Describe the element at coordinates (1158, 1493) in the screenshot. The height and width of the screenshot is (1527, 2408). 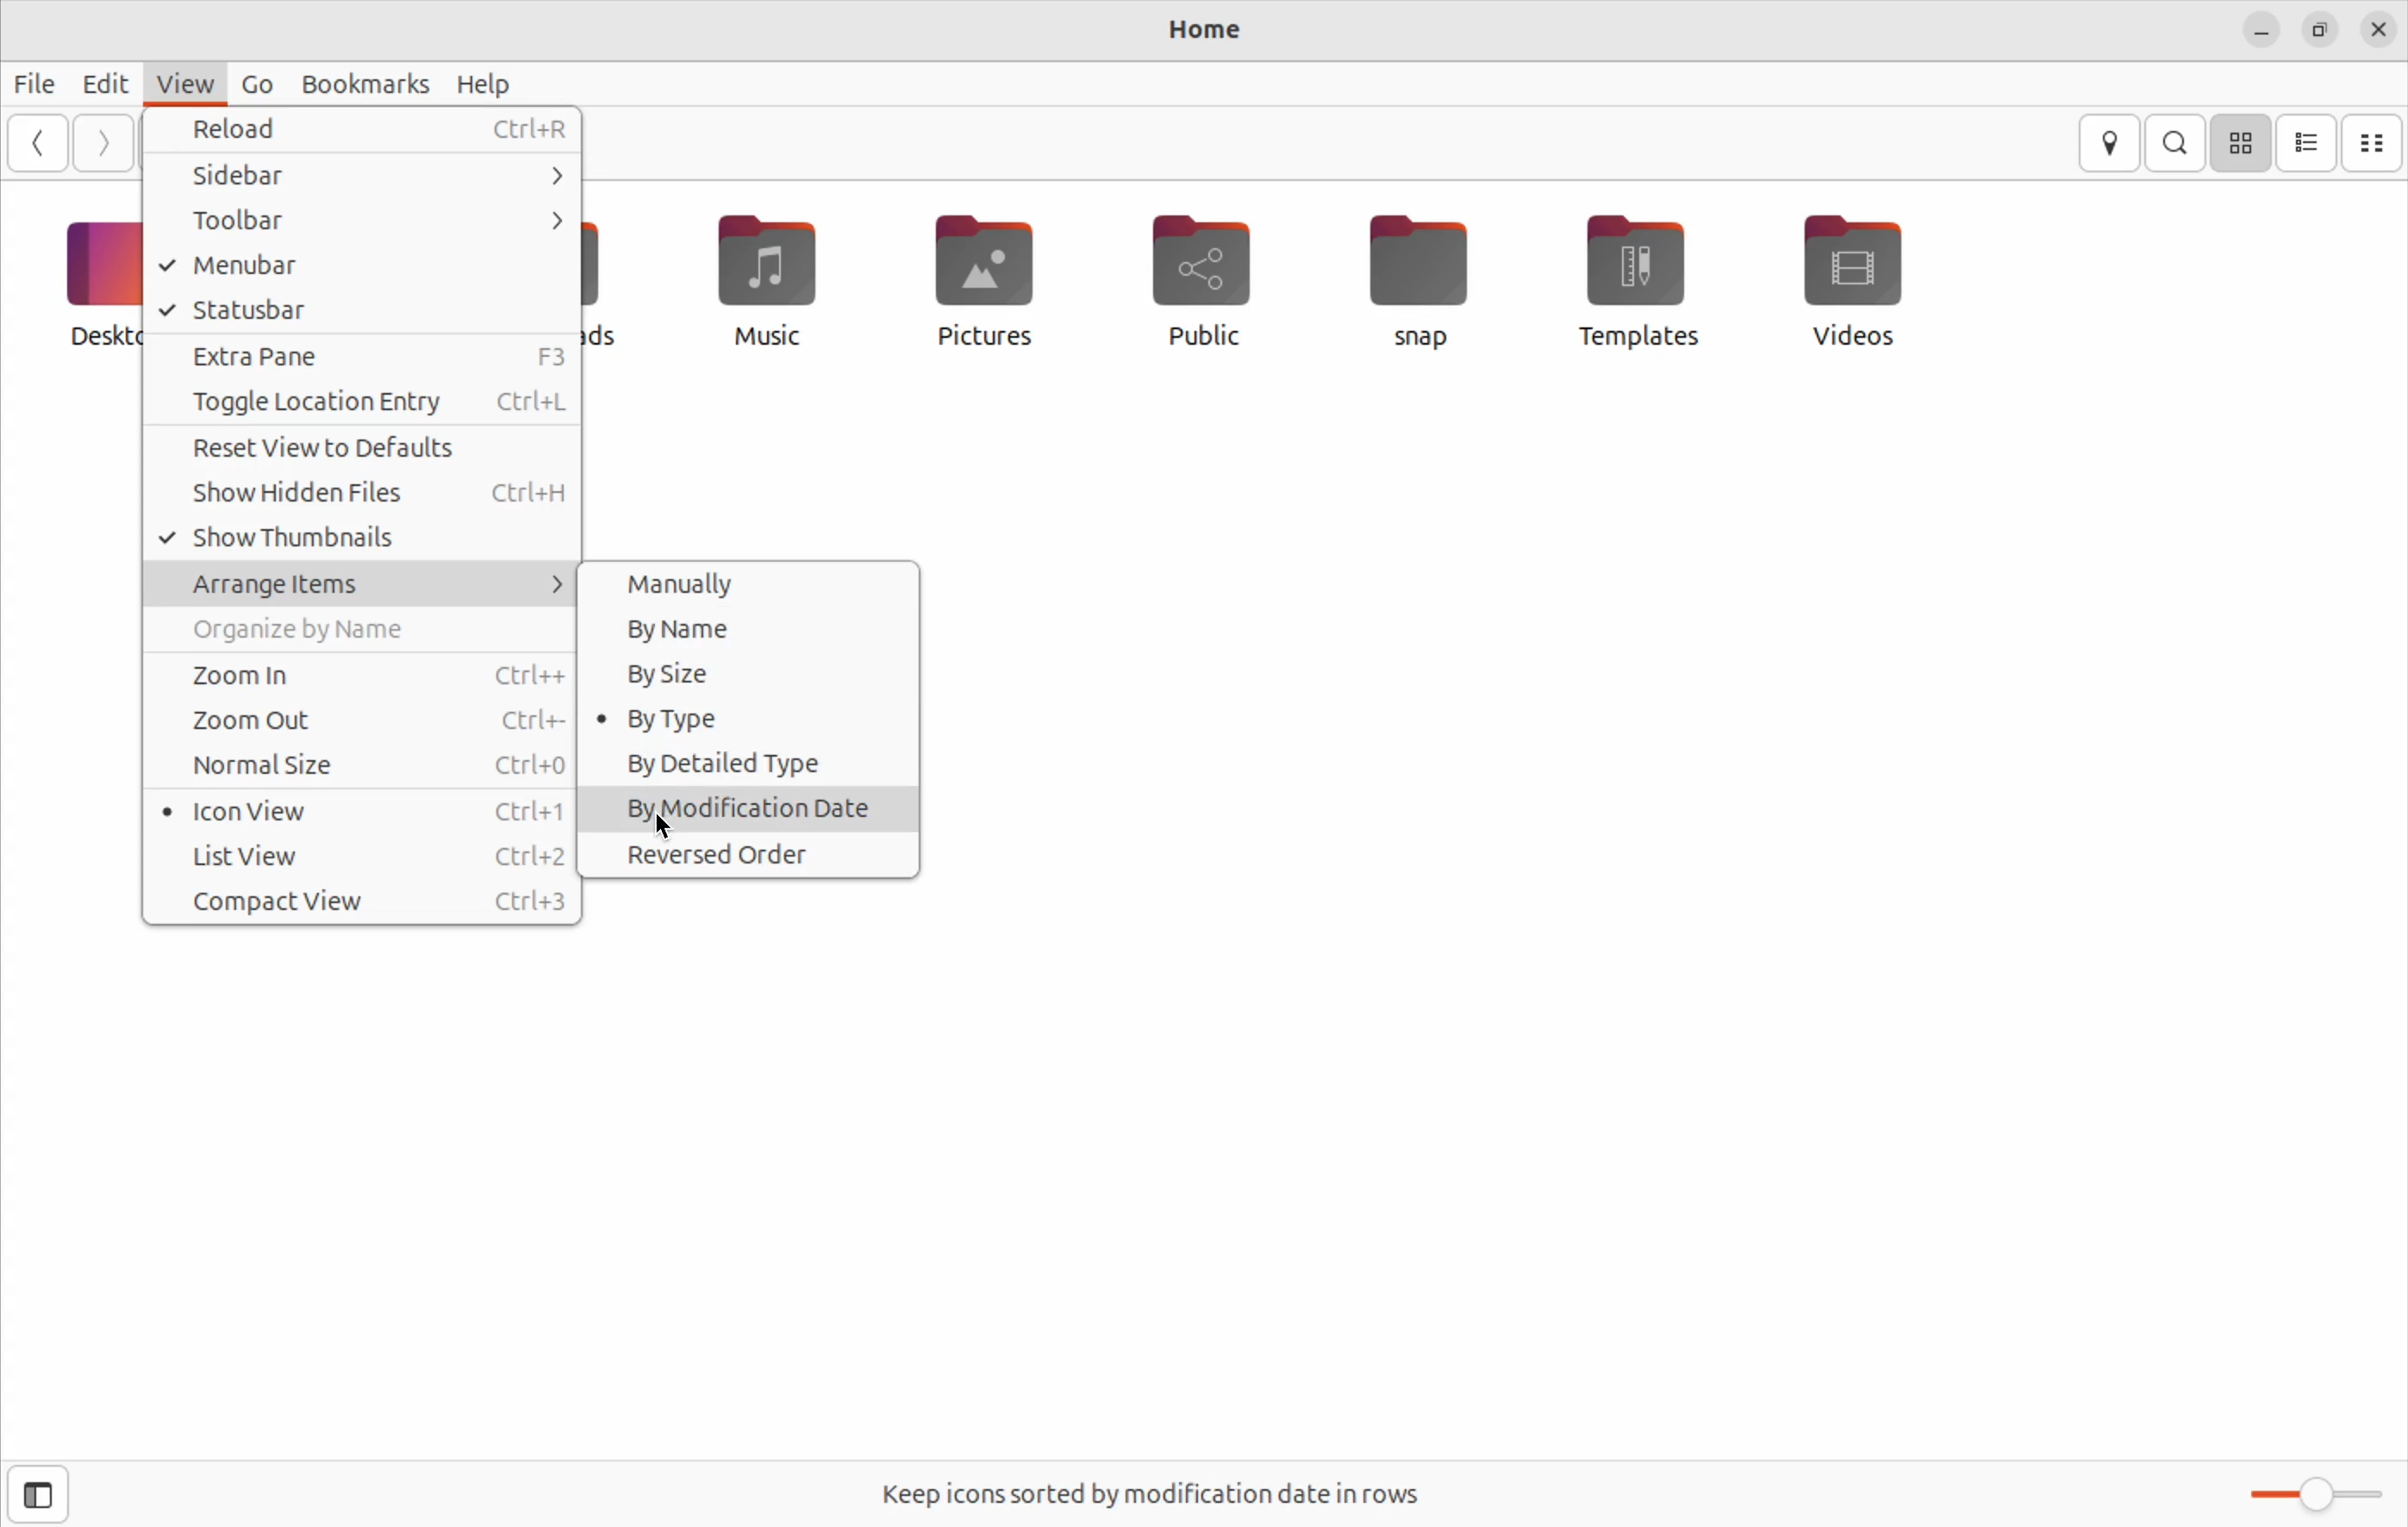
I see `free spaces` at that location.